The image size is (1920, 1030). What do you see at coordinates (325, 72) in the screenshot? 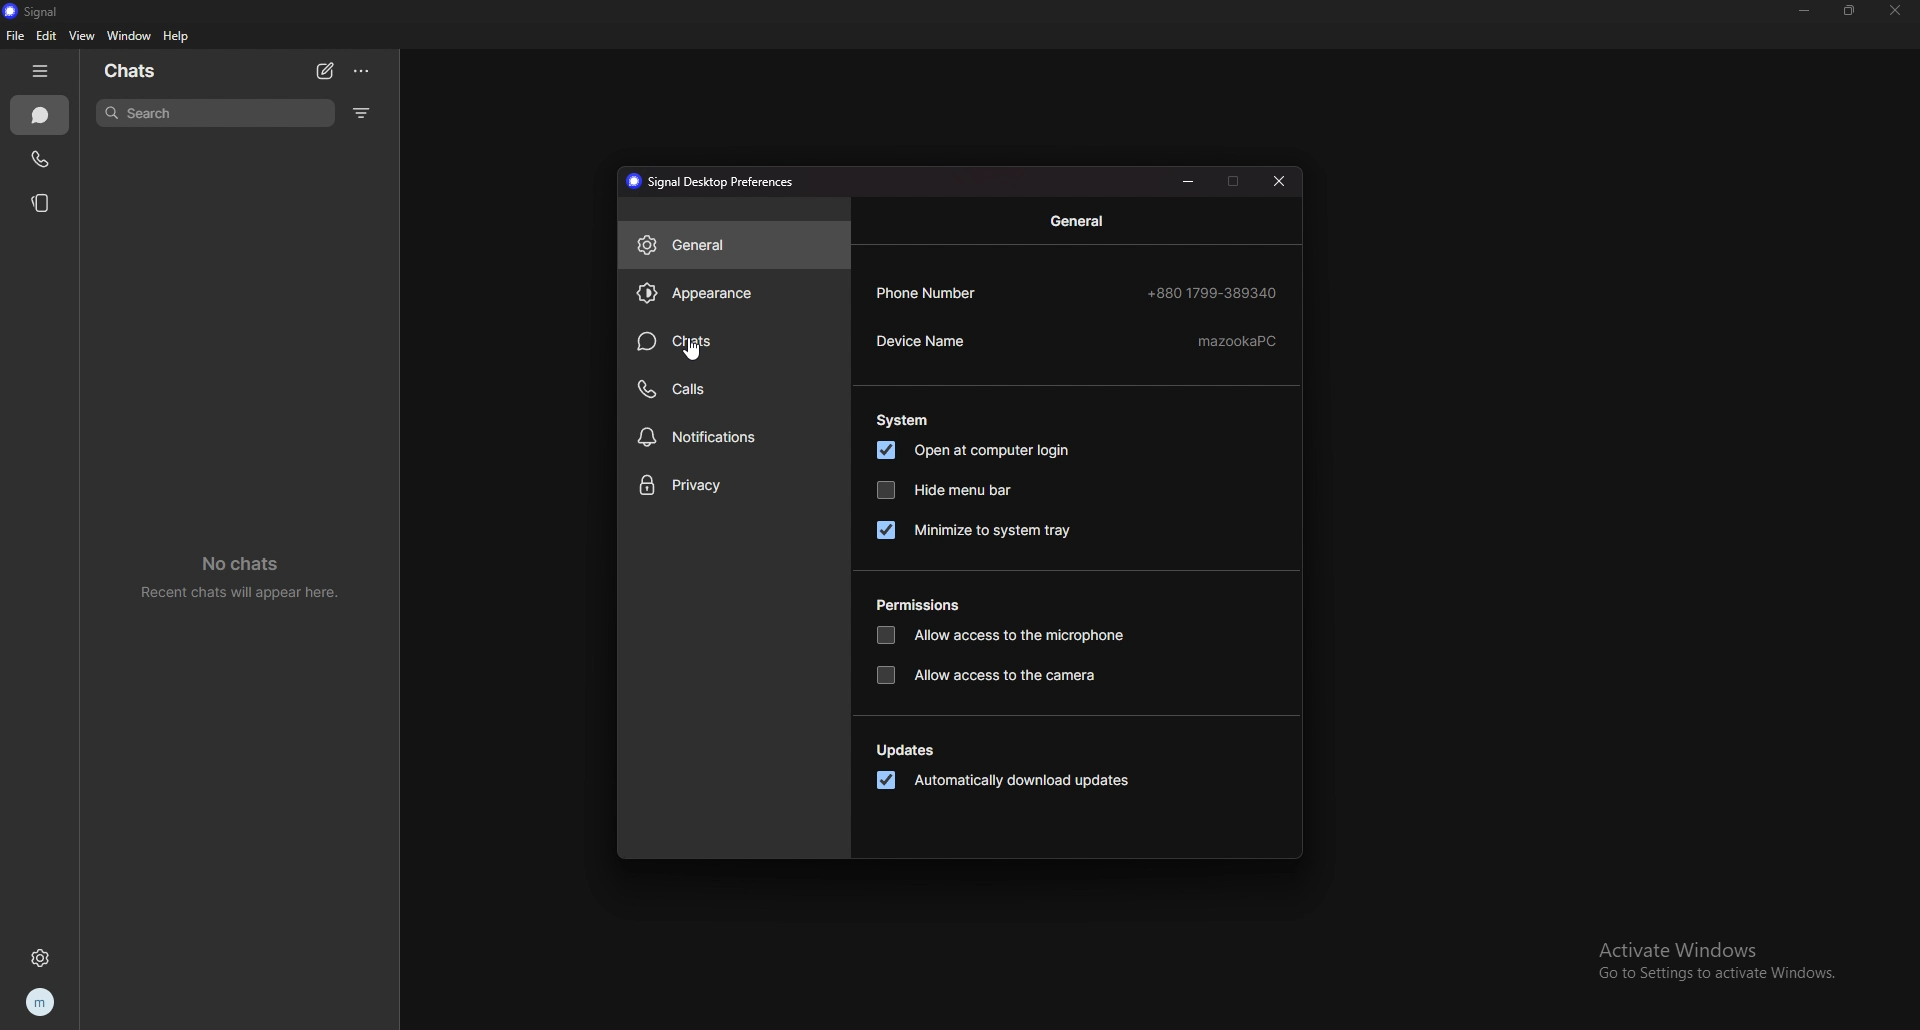
I see `new chat` at bounding box center [325, 72].